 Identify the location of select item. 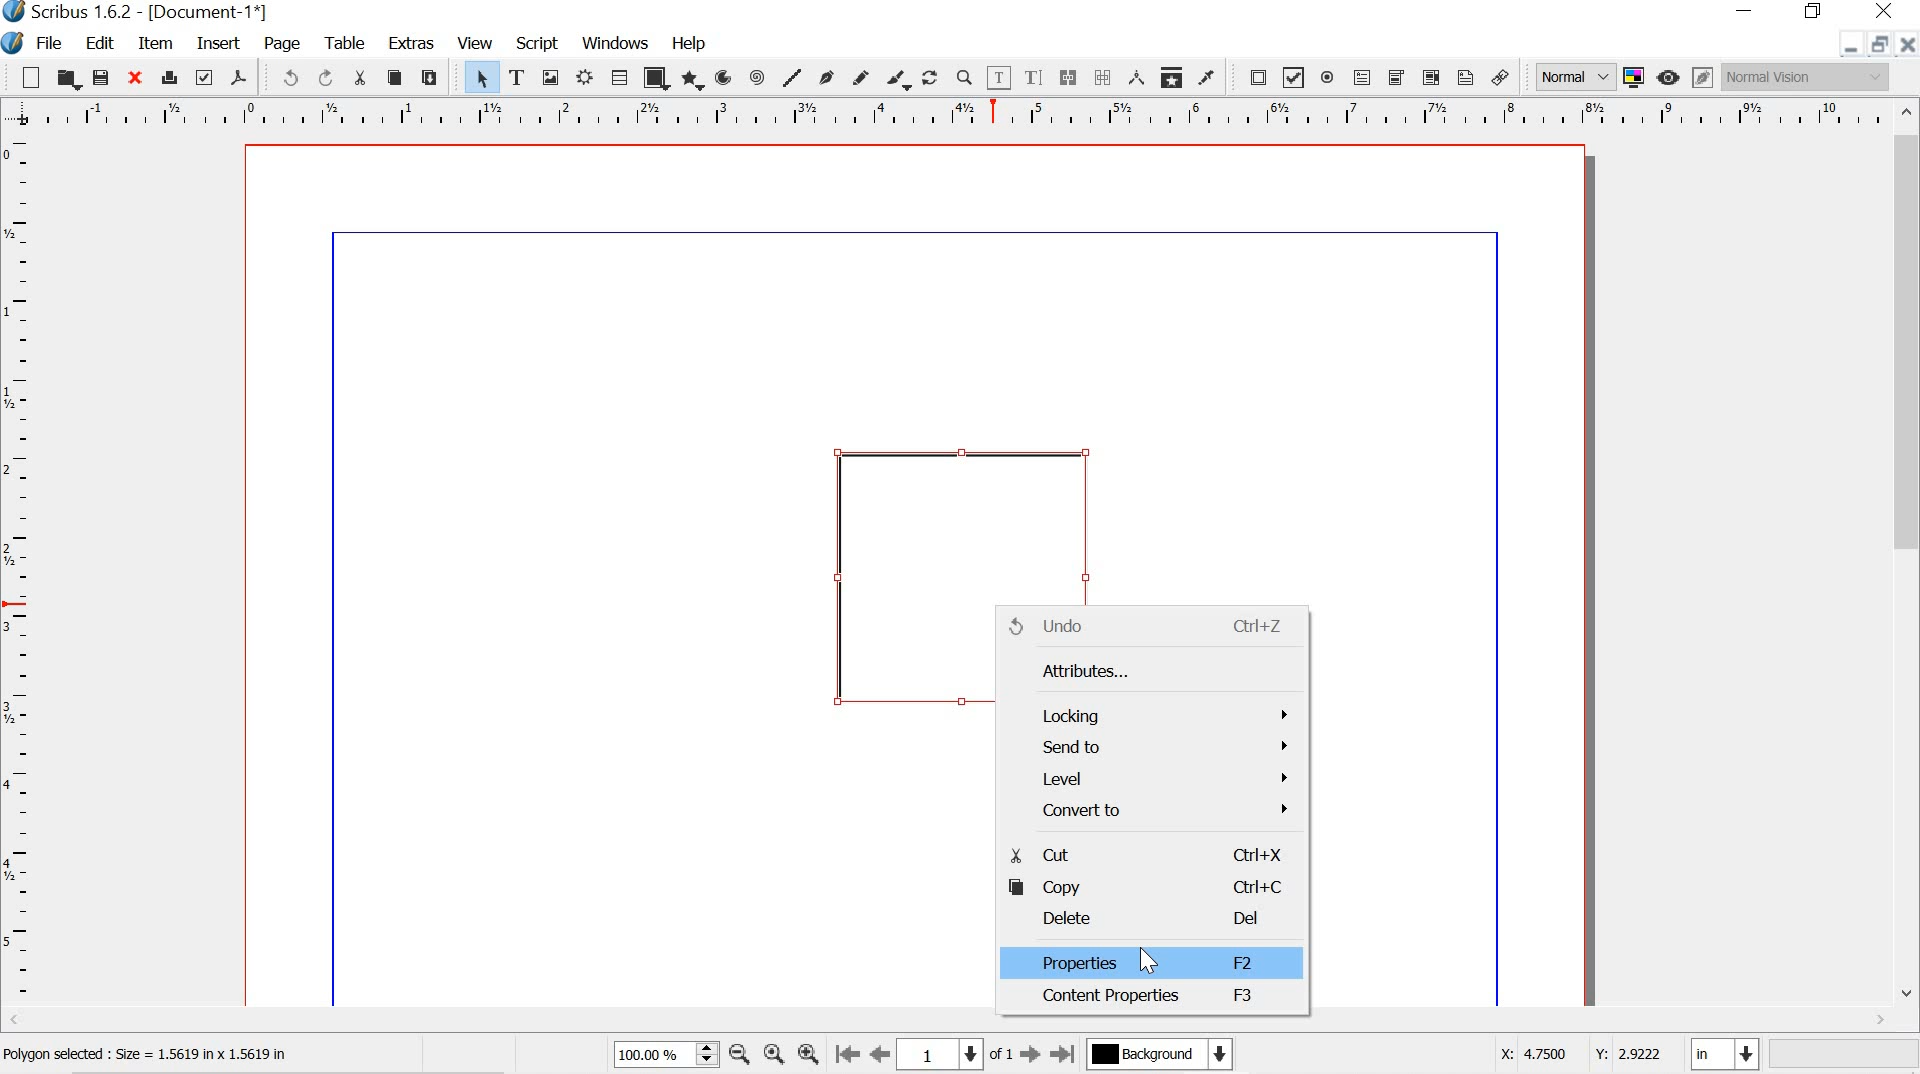
(481, 76).